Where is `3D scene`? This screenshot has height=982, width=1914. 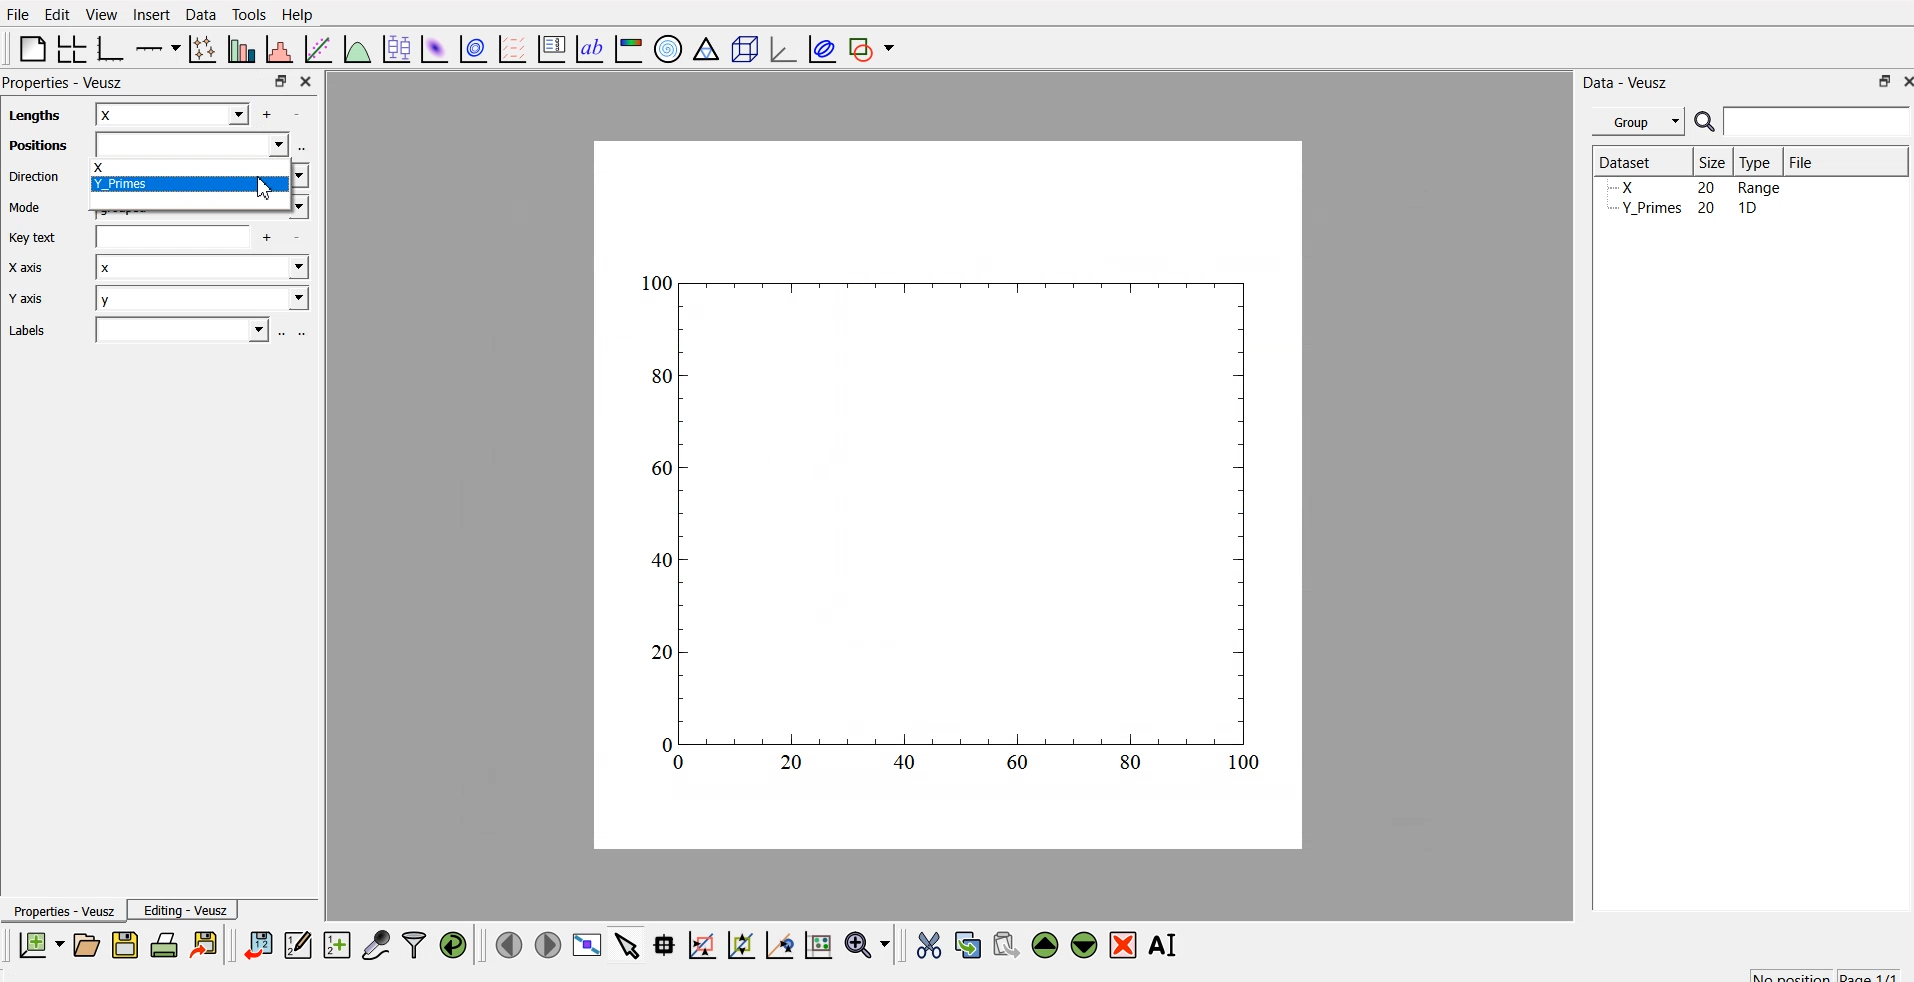
3D scene is located at coordinates (745, 51).